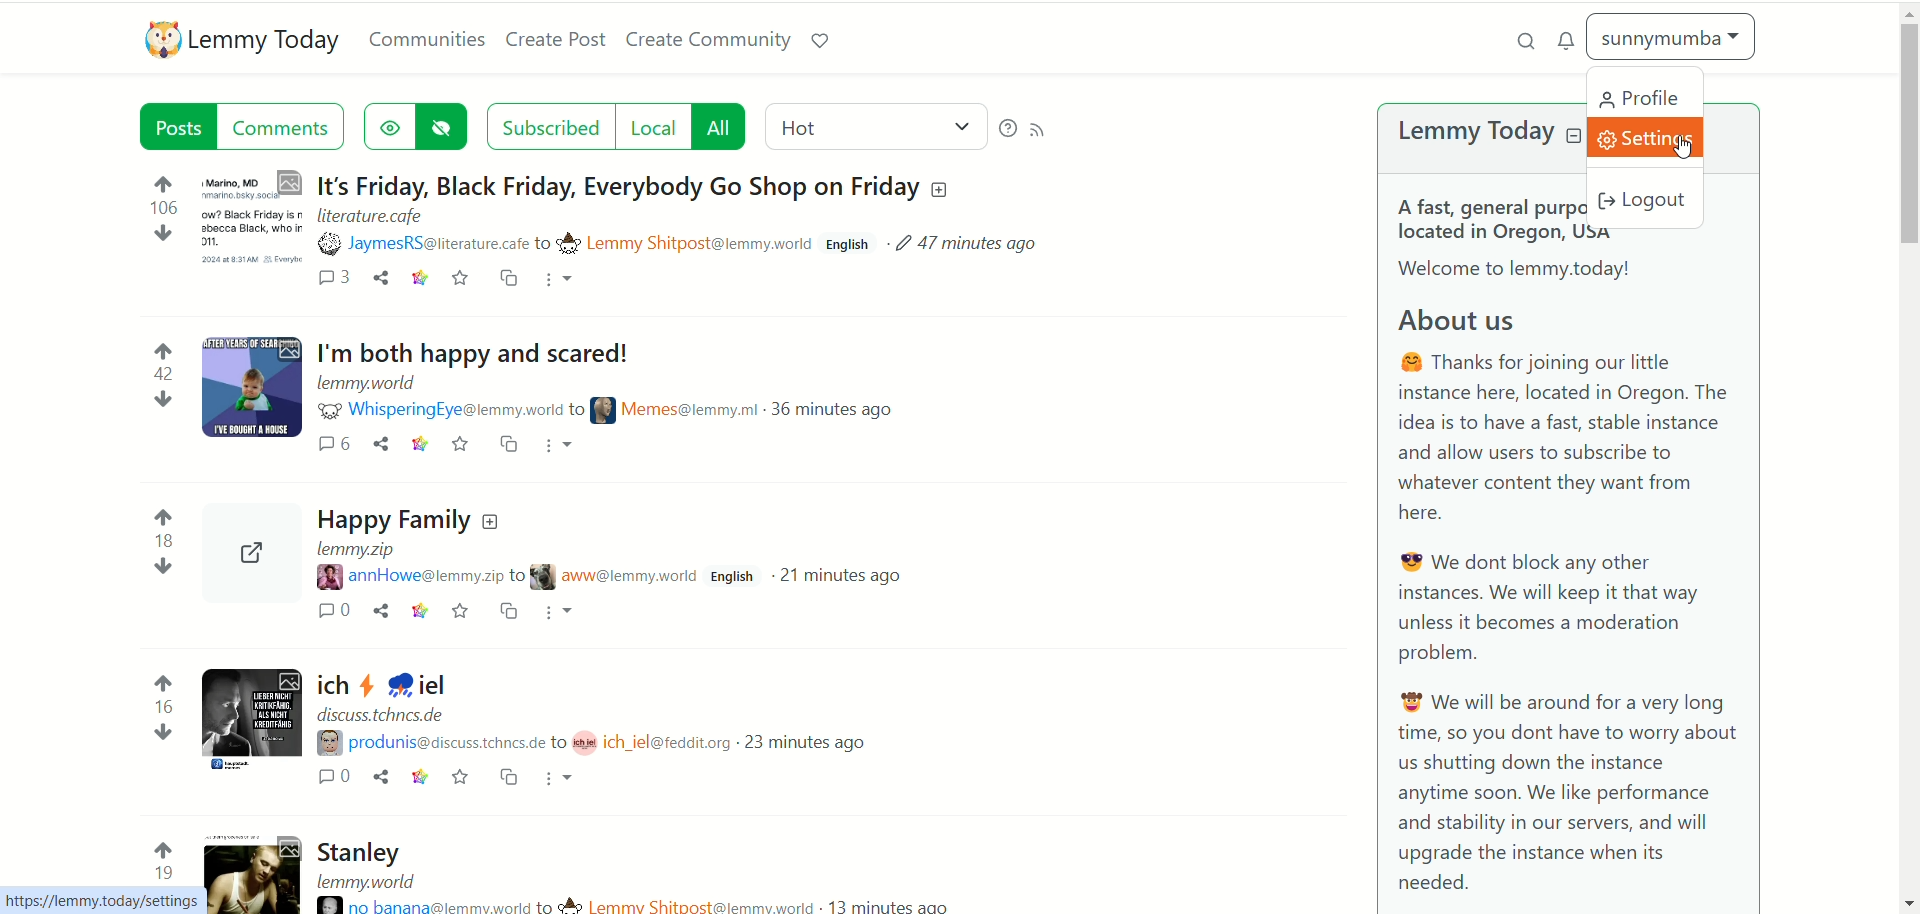  Describe the element at coordinates (427, 40) in the screenshot. I see `communities` at that location.